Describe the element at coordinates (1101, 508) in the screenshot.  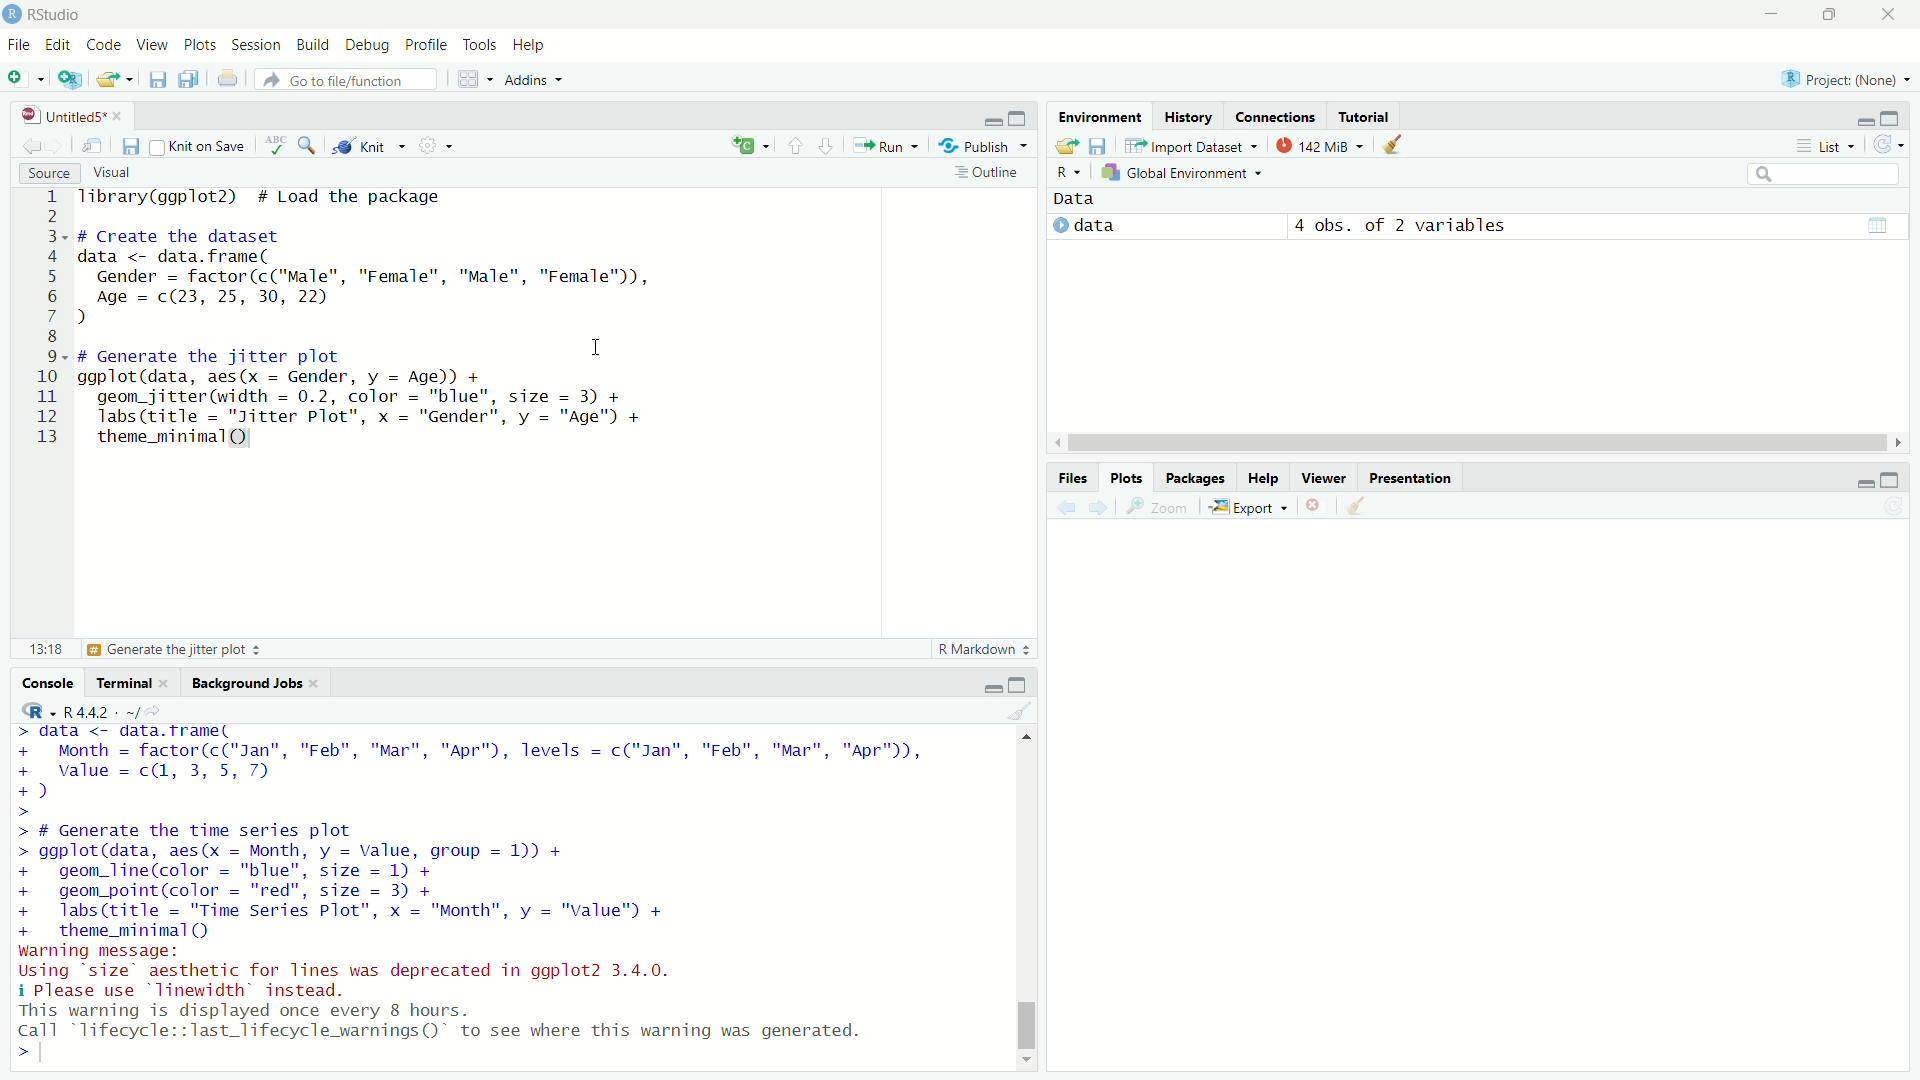
I see `next plot` at that location.